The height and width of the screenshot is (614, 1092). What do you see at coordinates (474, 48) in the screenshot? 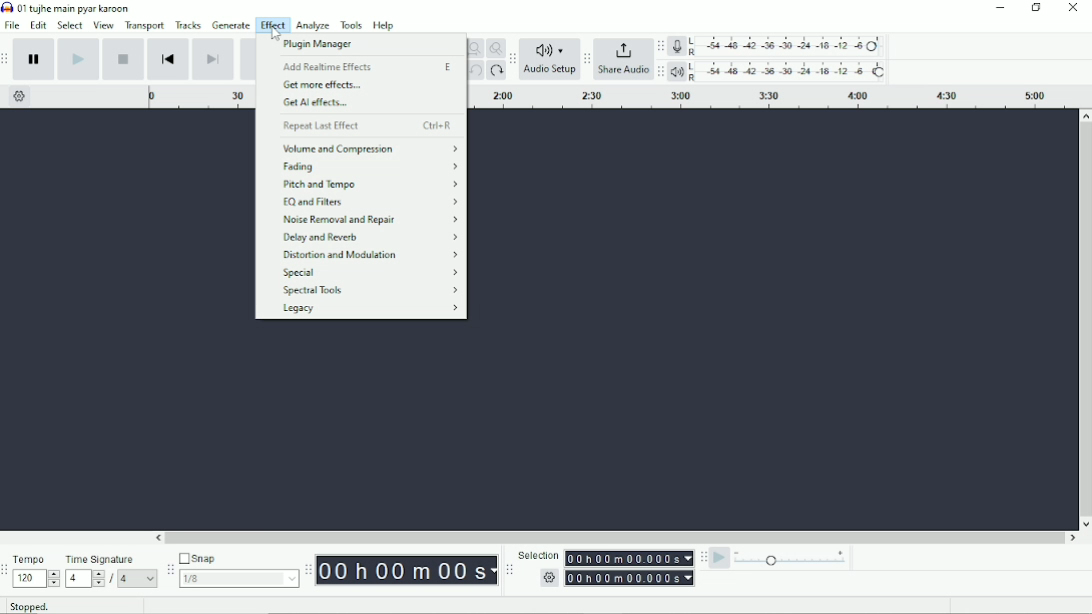
I see `Fit project to width` at bounding box center [474, 48].